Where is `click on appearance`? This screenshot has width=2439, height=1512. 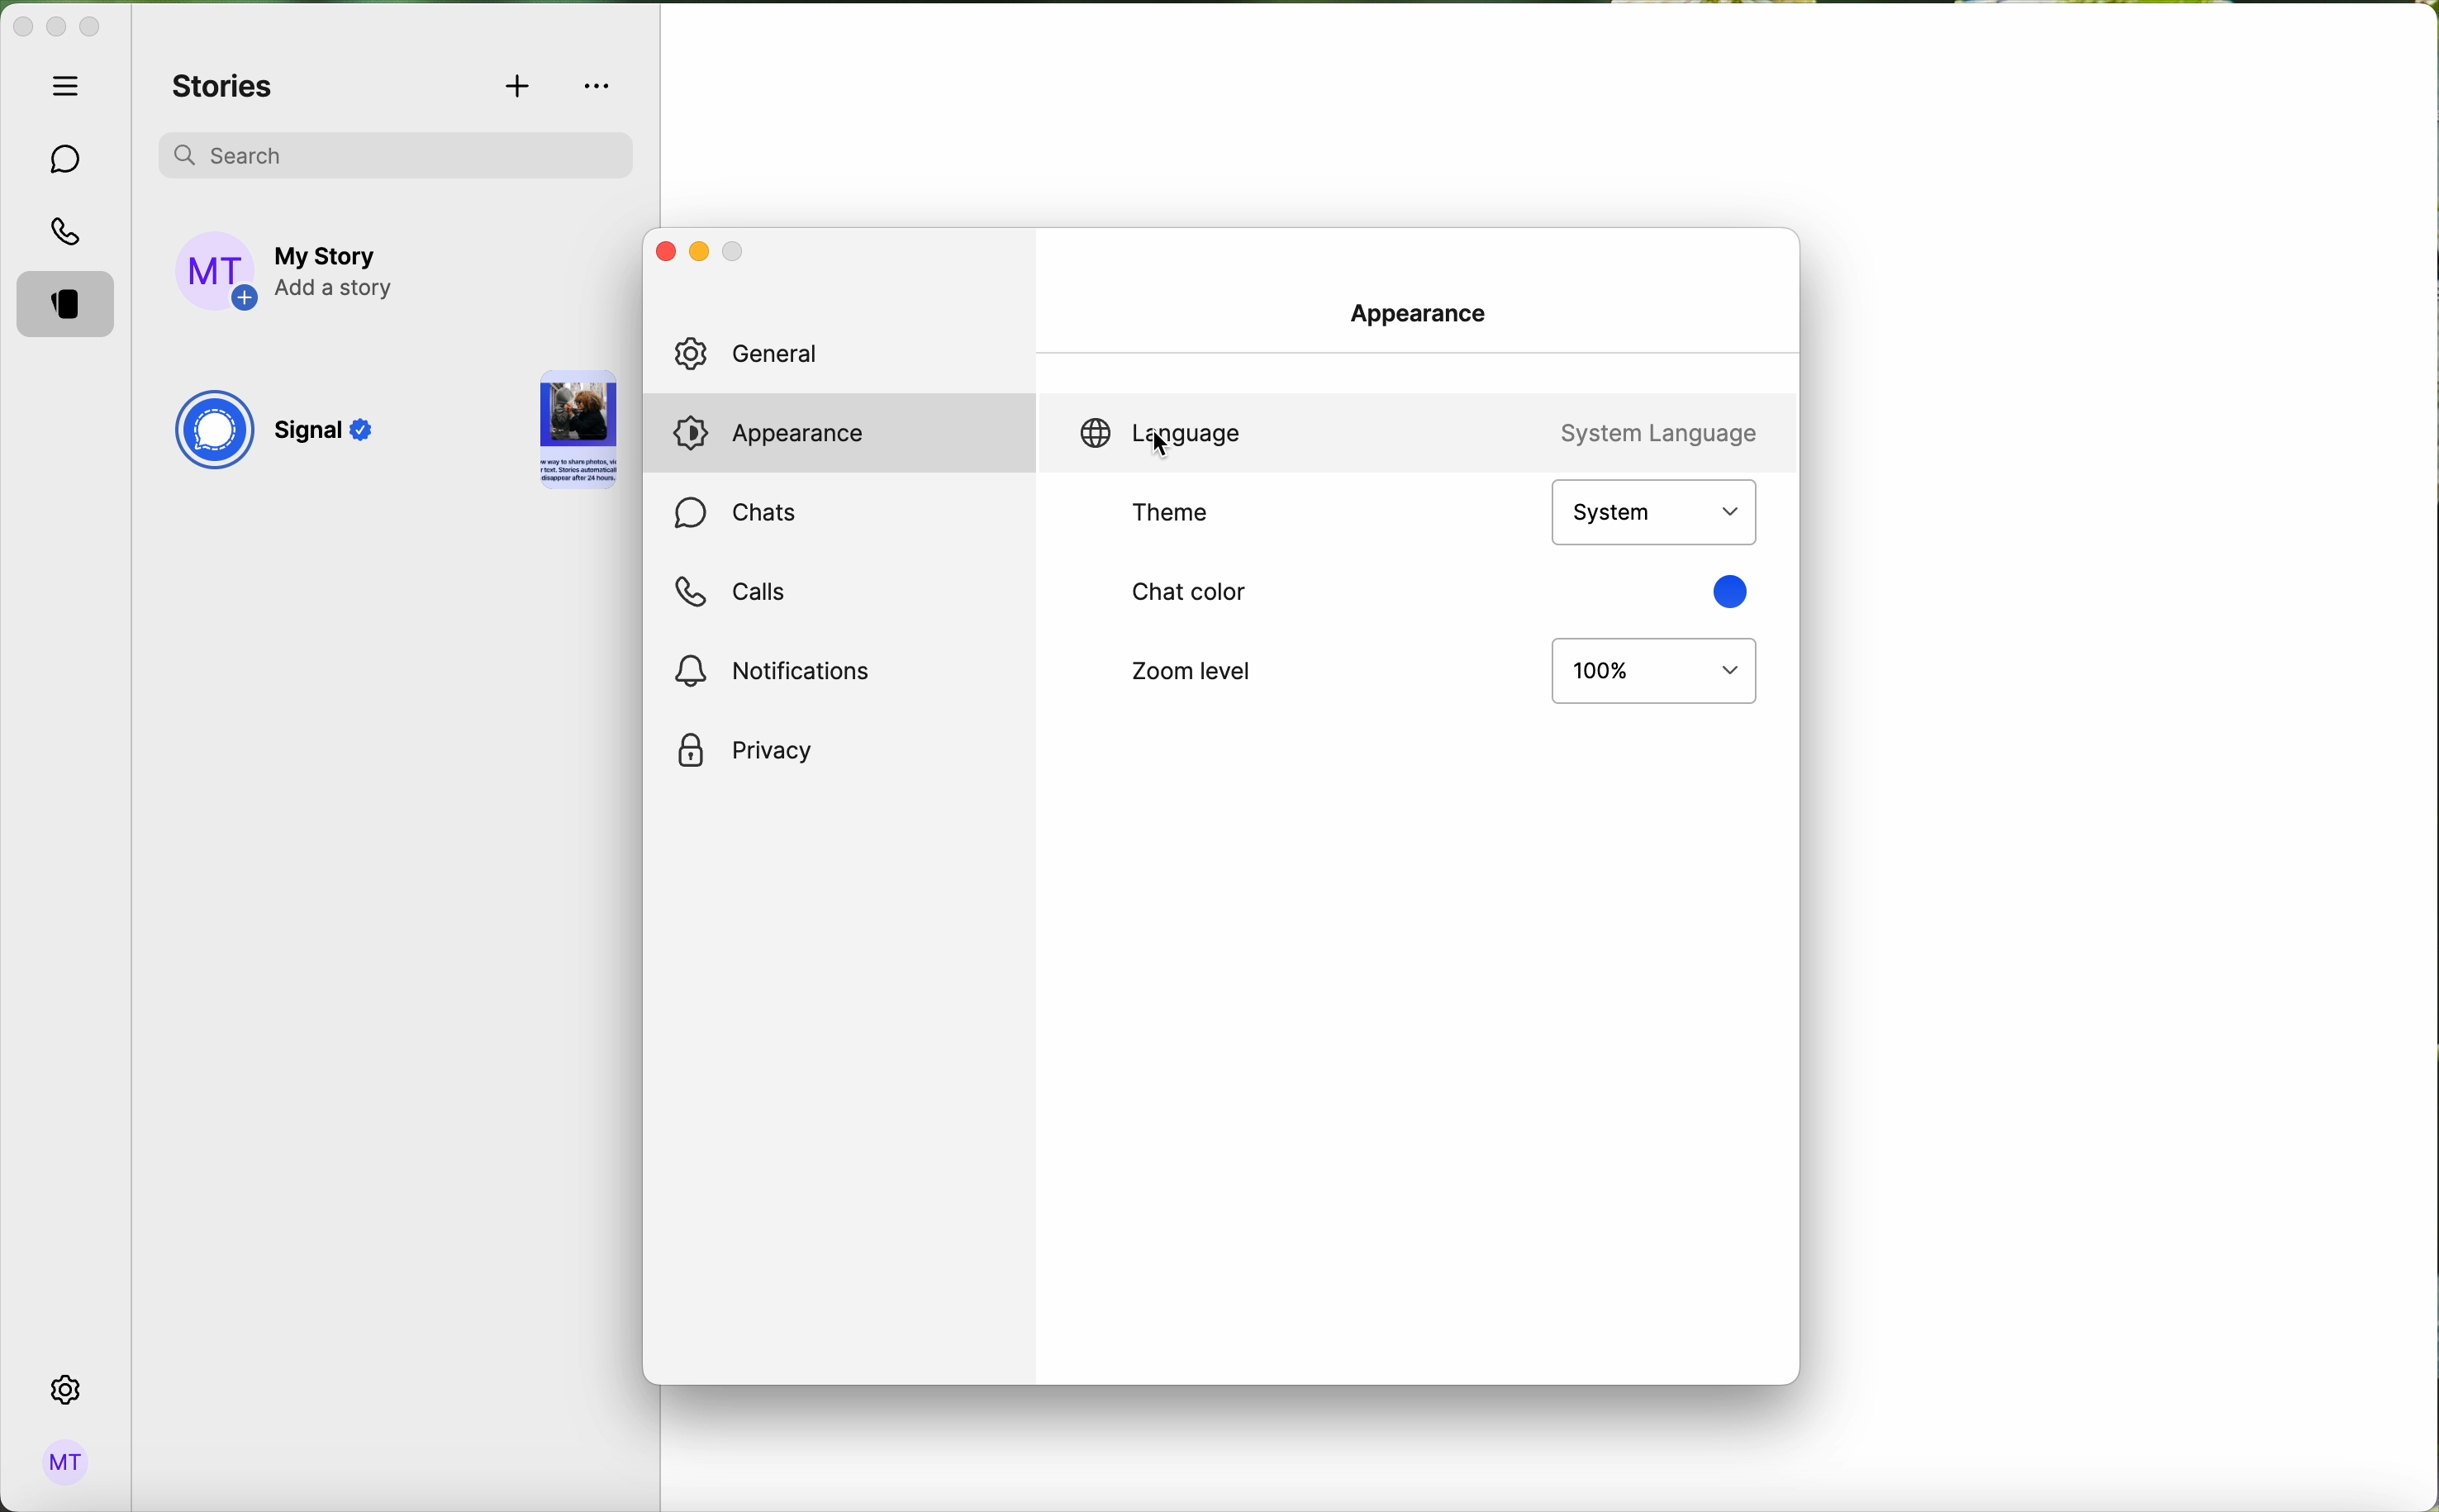
click on appearance is located at coordinates (788, 435).